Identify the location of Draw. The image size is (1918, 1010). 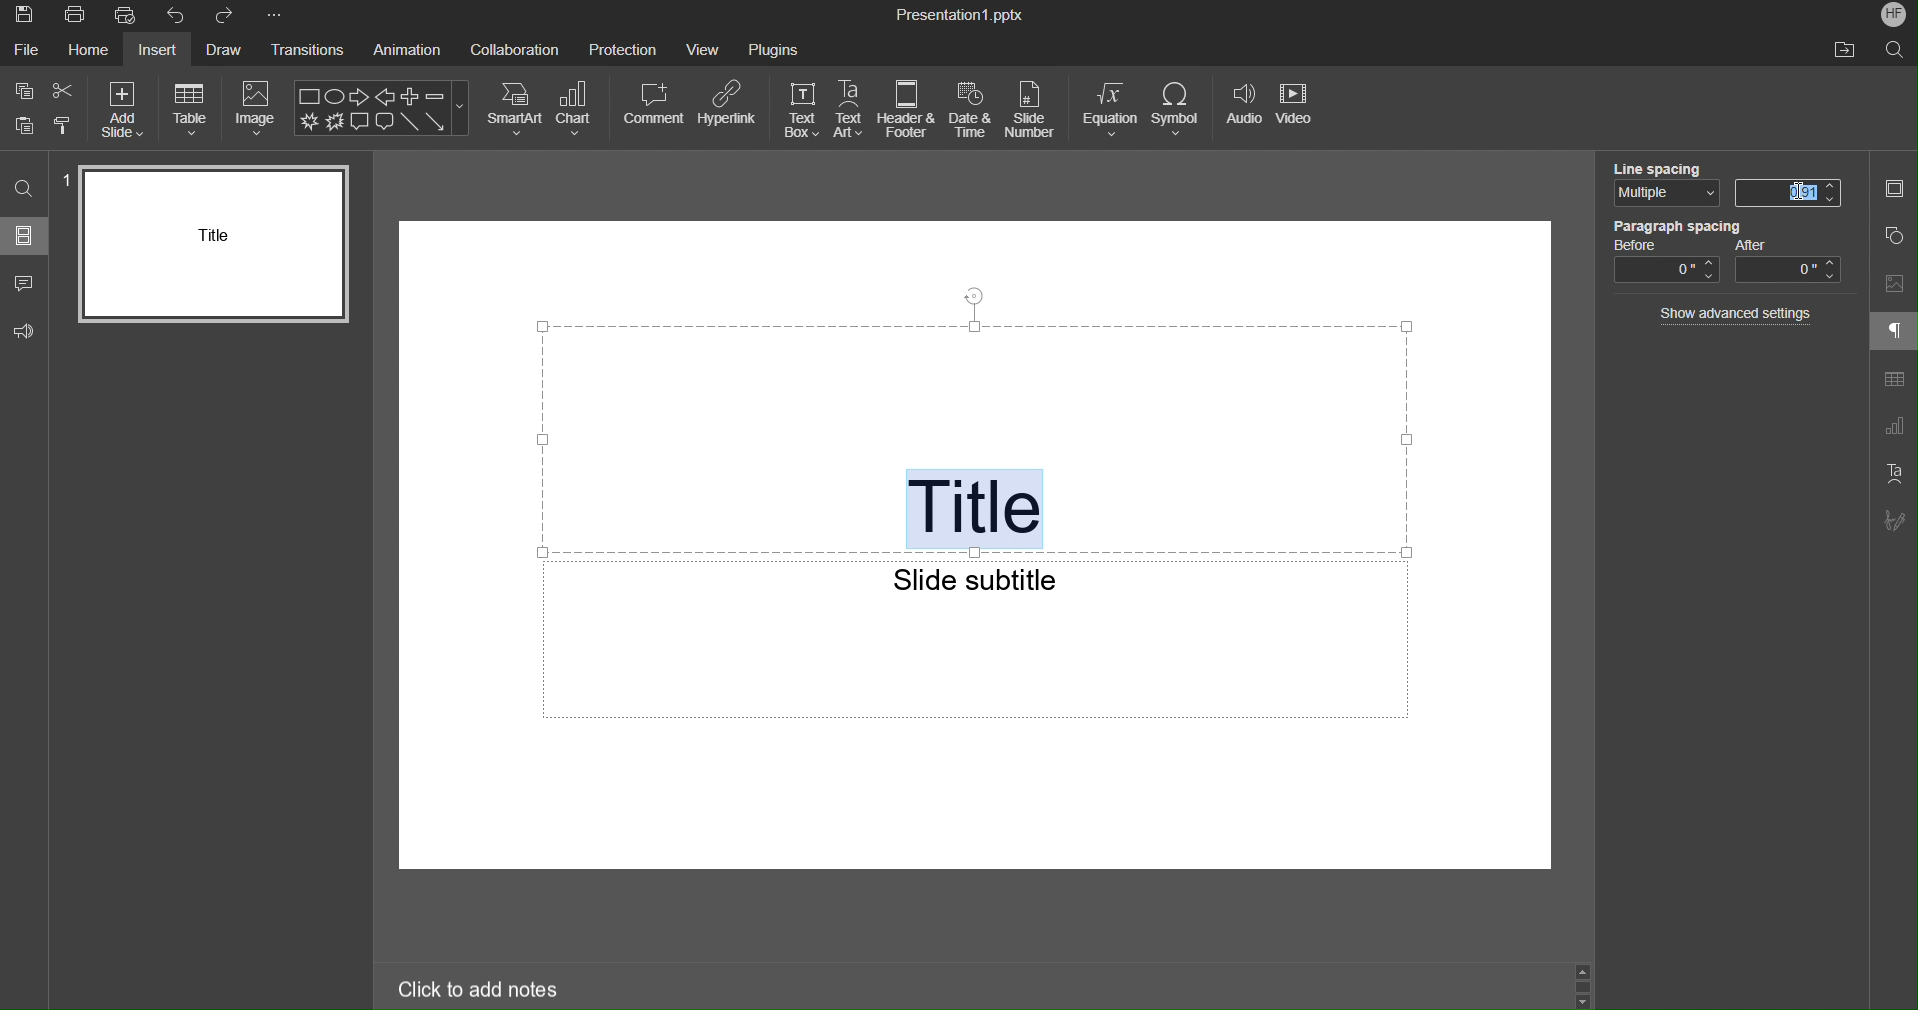
(221, 52).